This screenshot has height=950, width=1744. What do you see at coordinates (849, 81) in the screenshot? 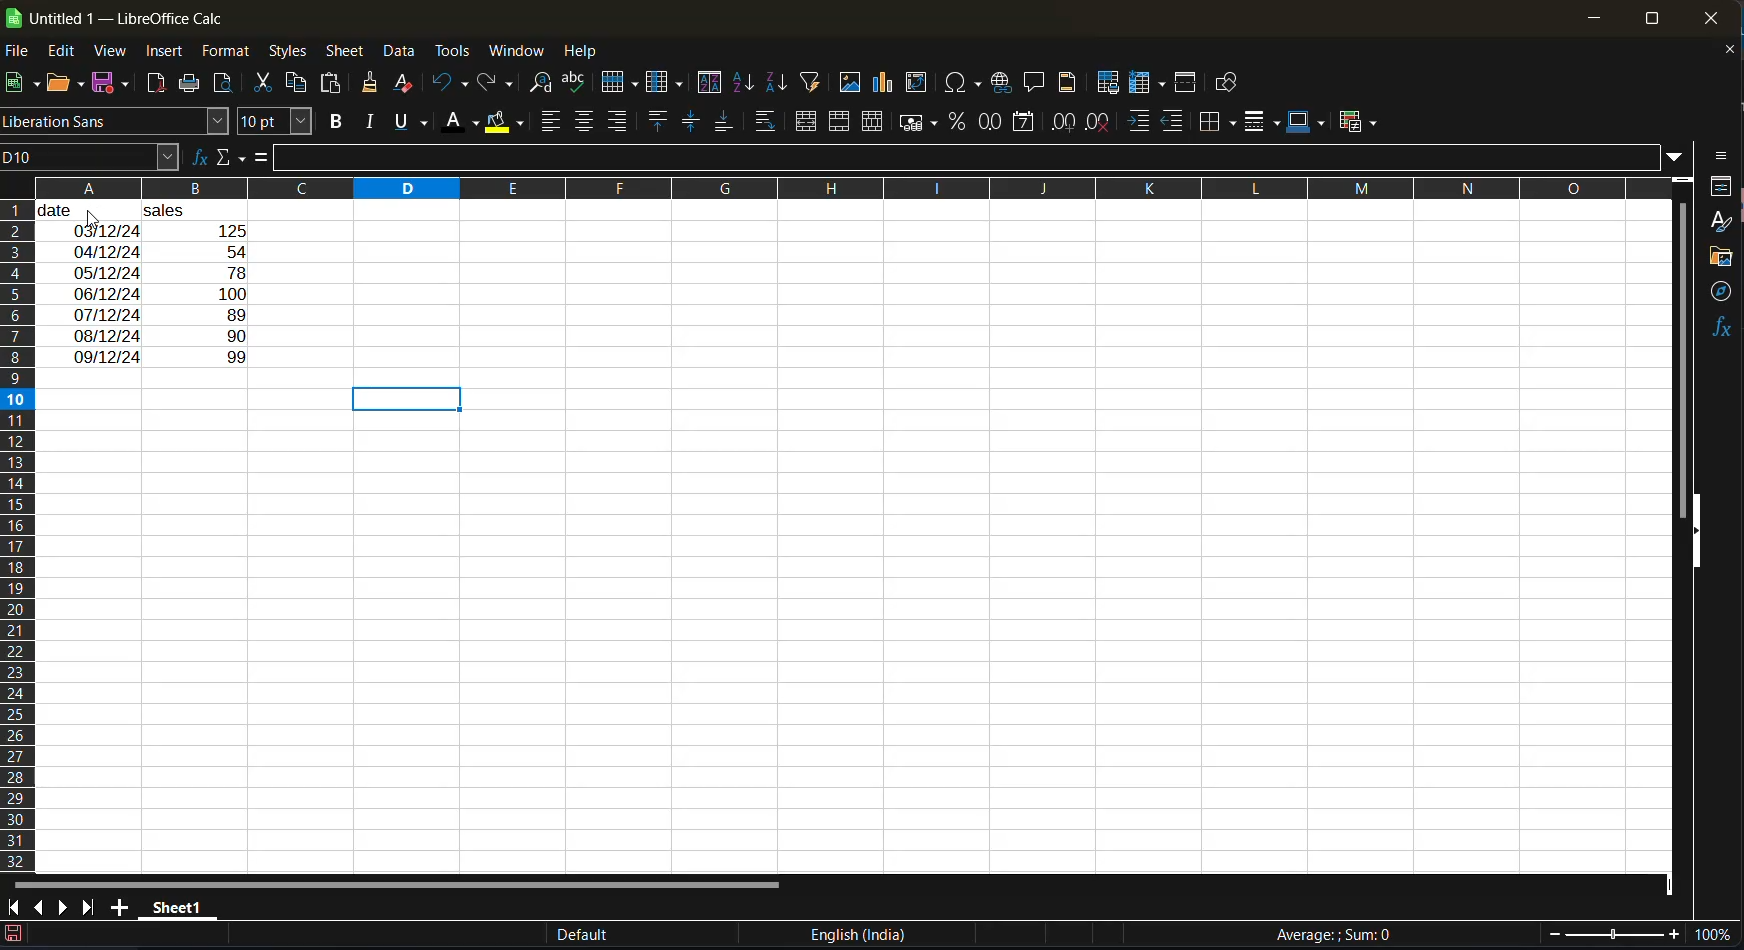
I see `insert image` at bounding box center [849, 81].